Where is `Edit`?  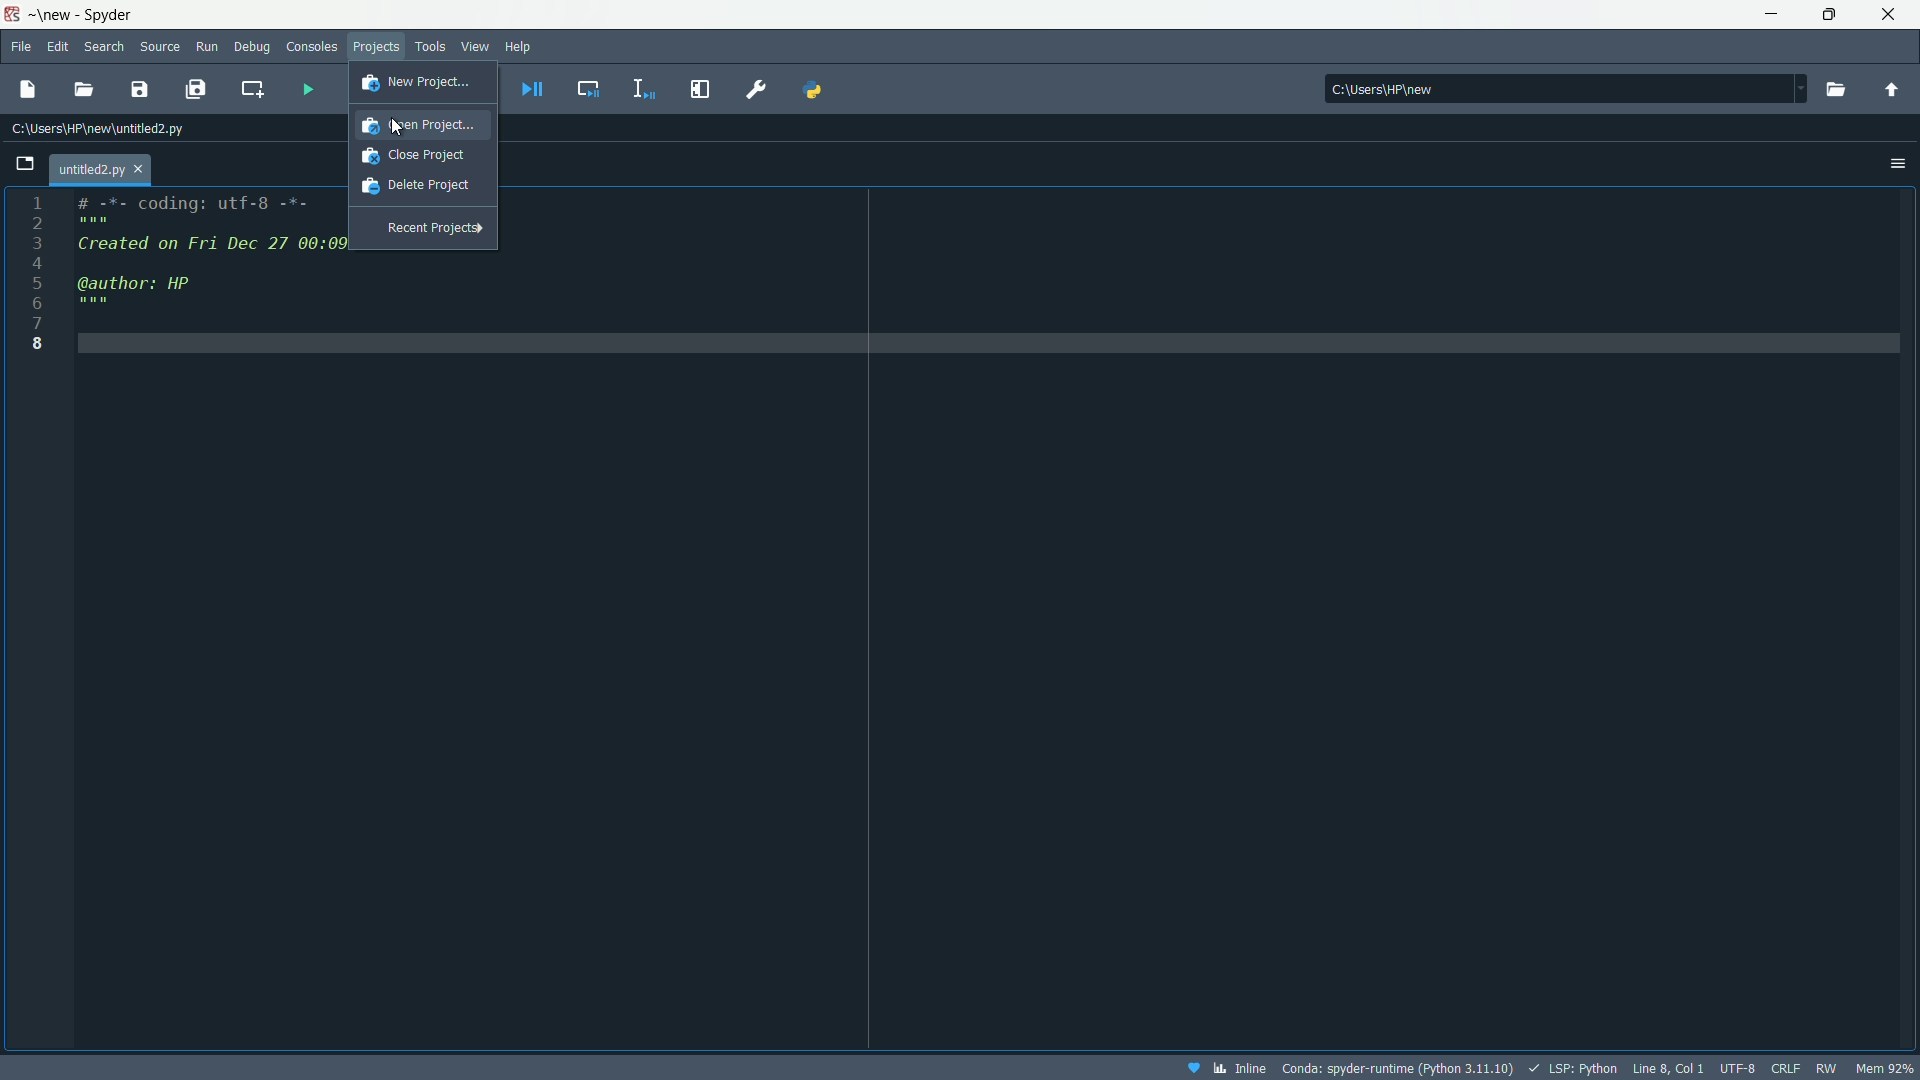
Edit is located at coordinates (60, 44).